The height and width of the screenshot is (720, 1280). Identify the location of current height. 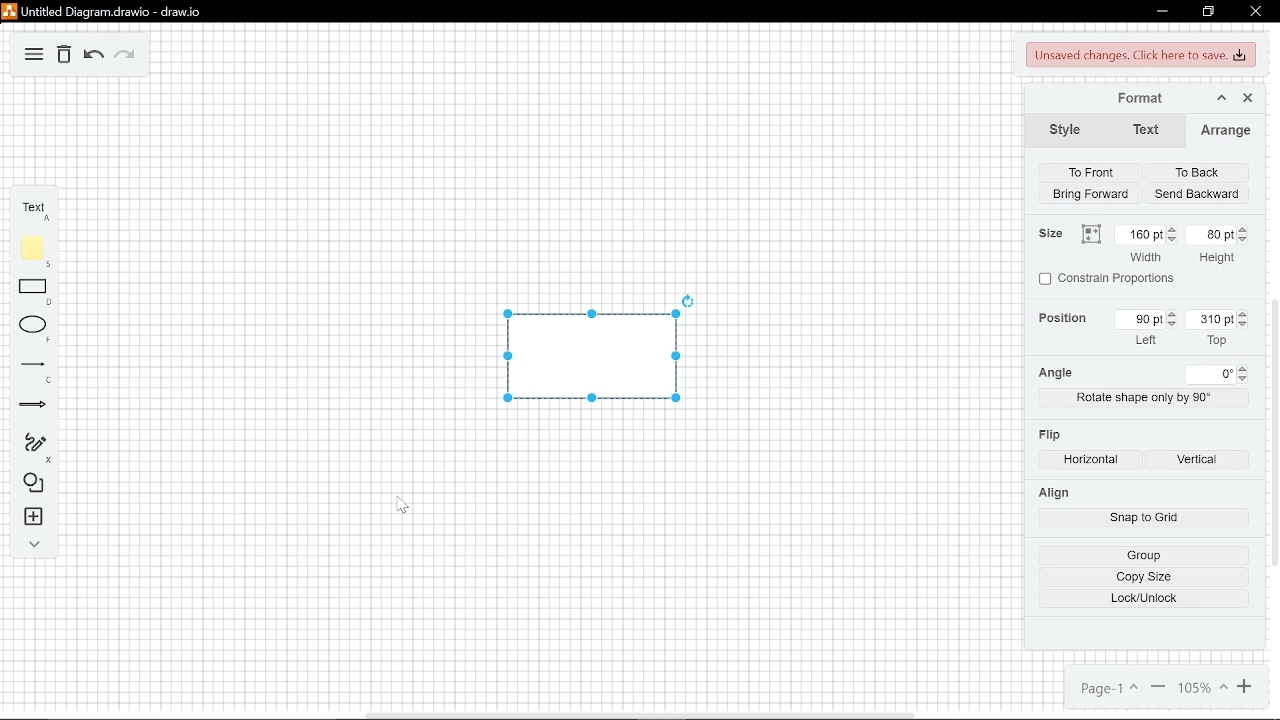
(1209, 234).